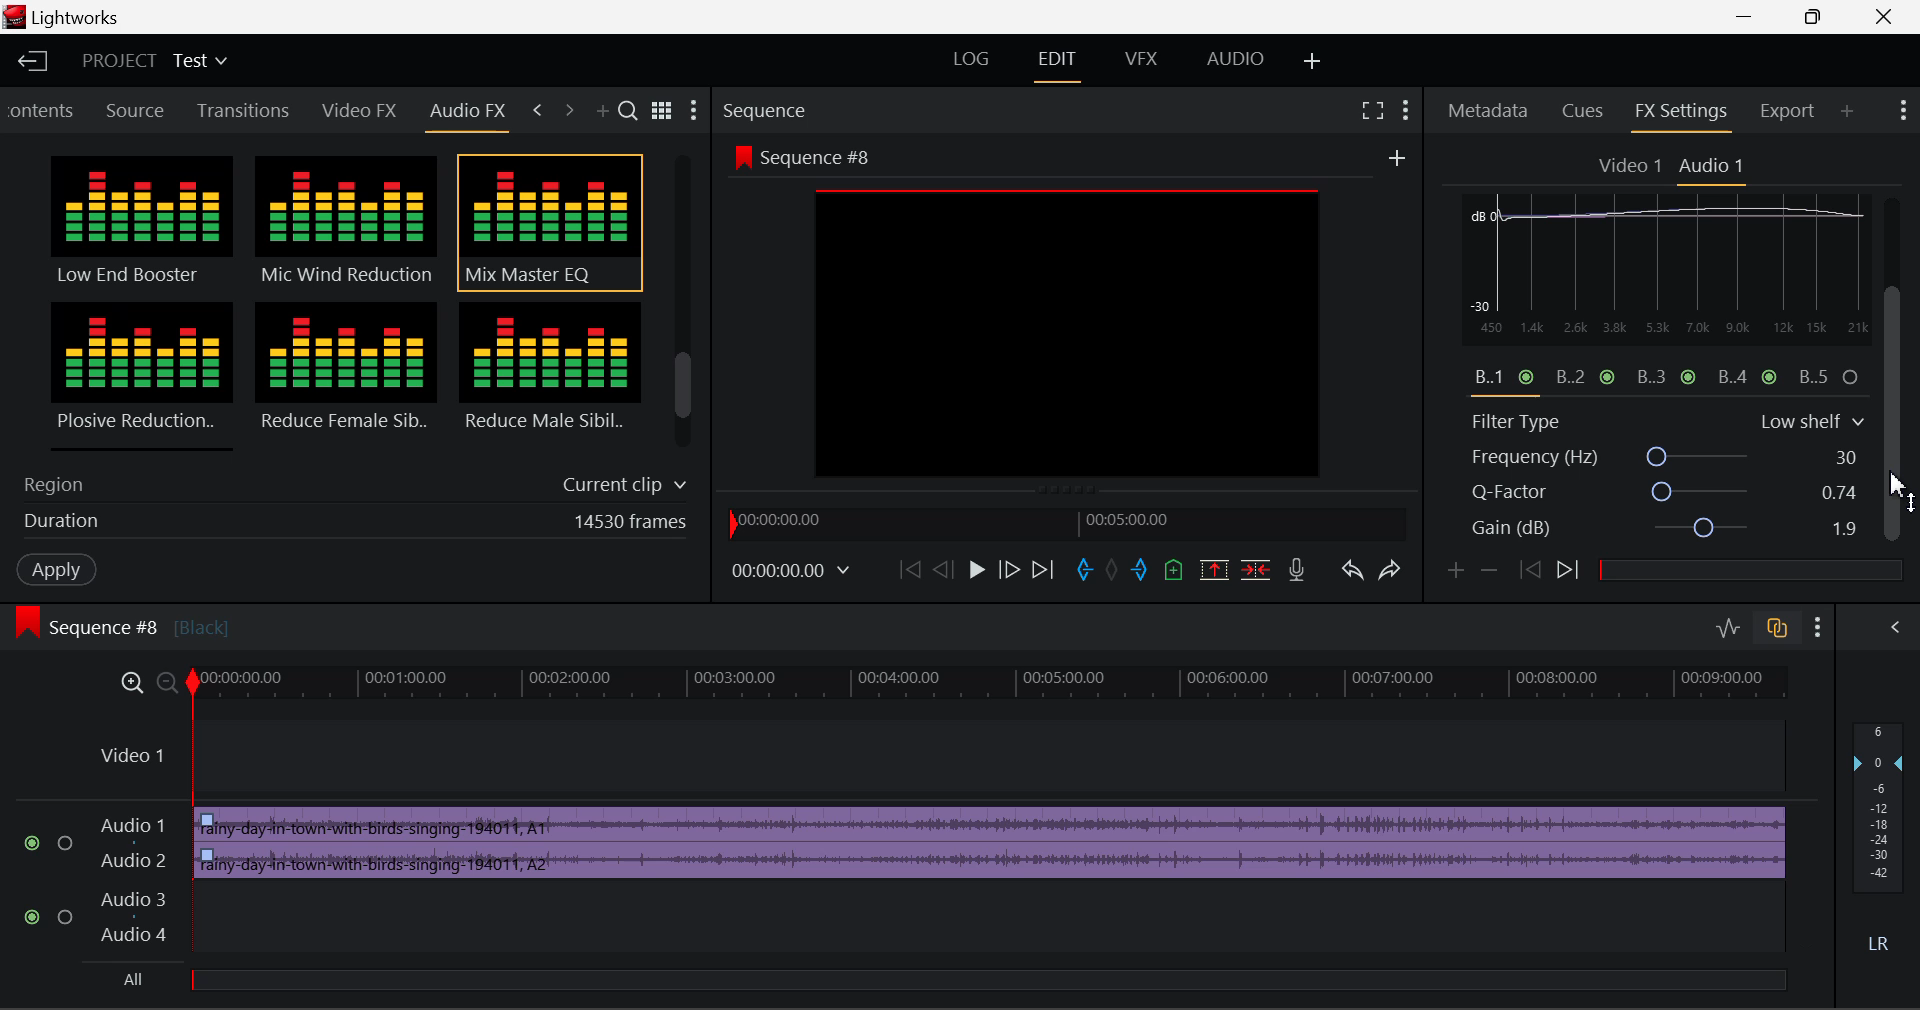  Describe the element at coordinates (56, 570) in the screenshot. I see `Apply` at that location.